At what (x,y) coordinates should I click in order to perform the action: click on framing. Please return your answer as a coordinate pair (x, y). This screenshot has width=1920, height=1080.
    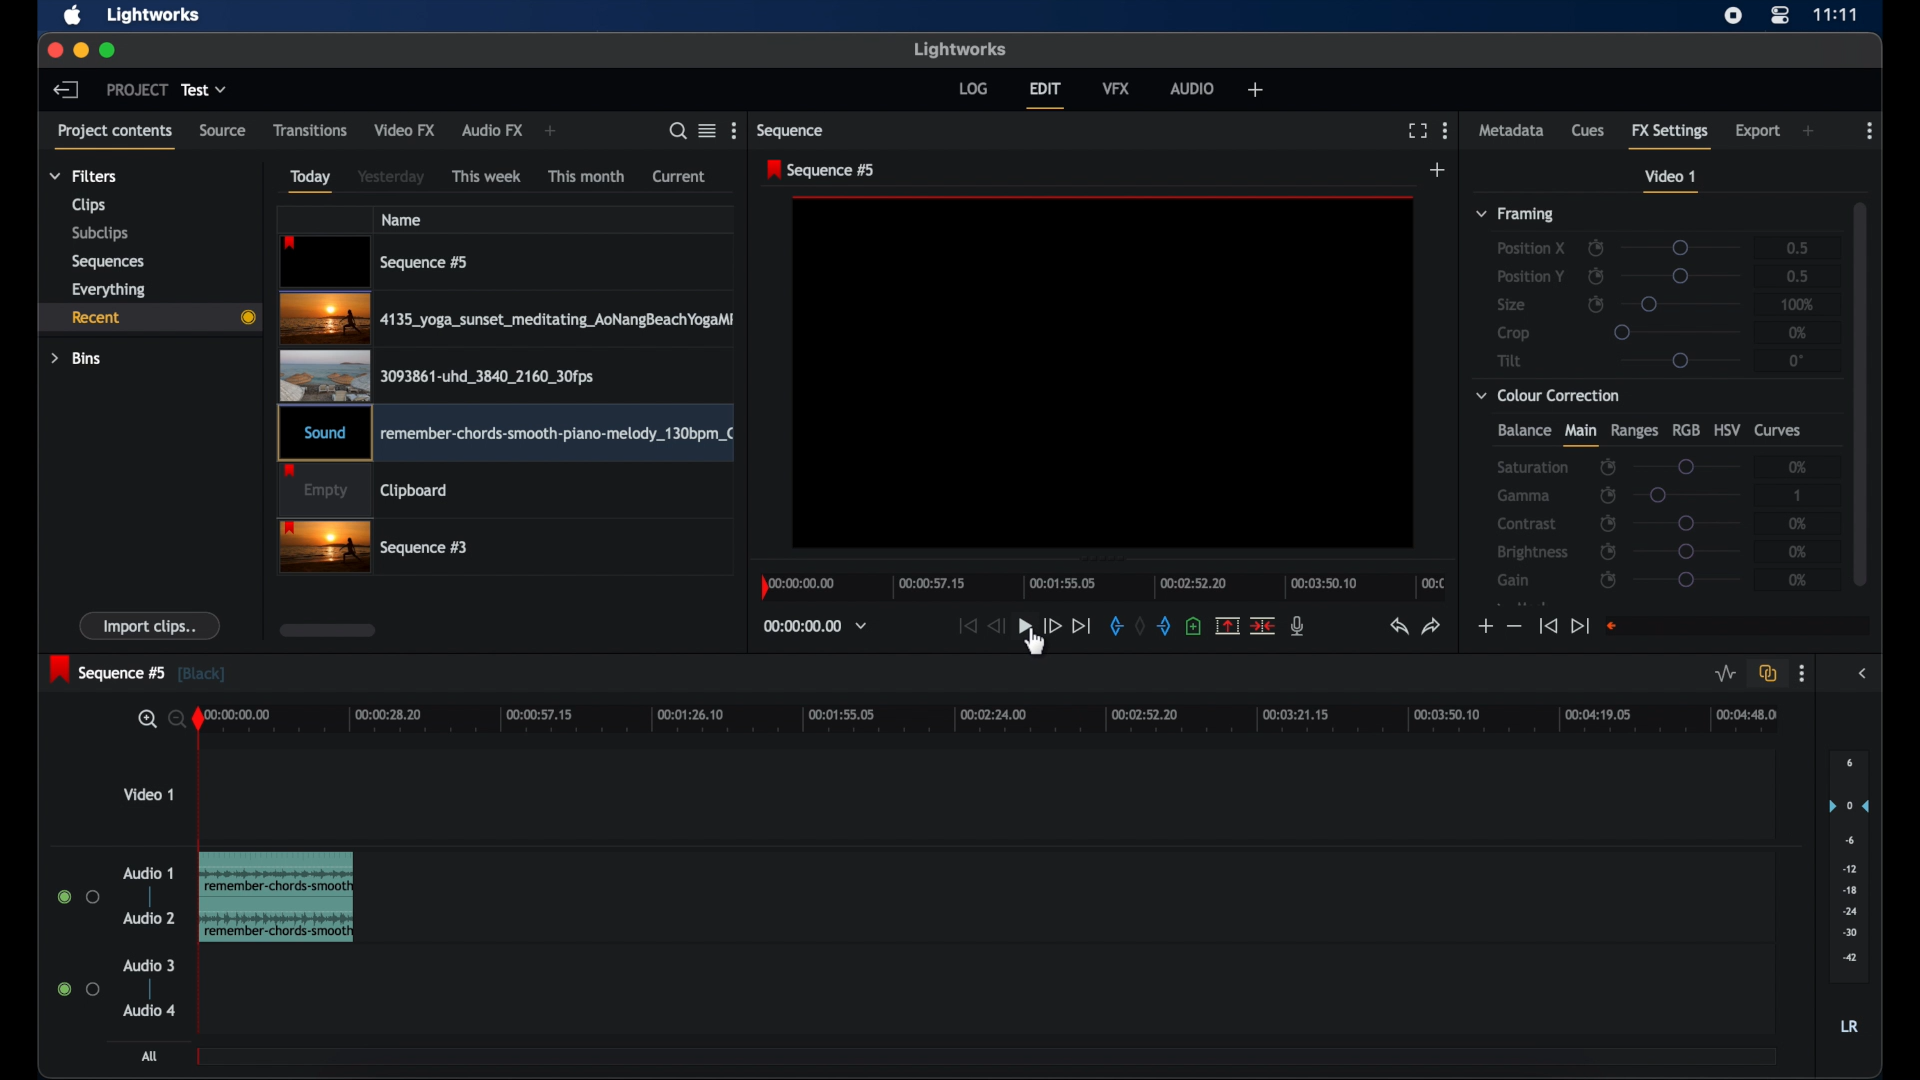
    Looking at the image, I should click on (1517, 215).